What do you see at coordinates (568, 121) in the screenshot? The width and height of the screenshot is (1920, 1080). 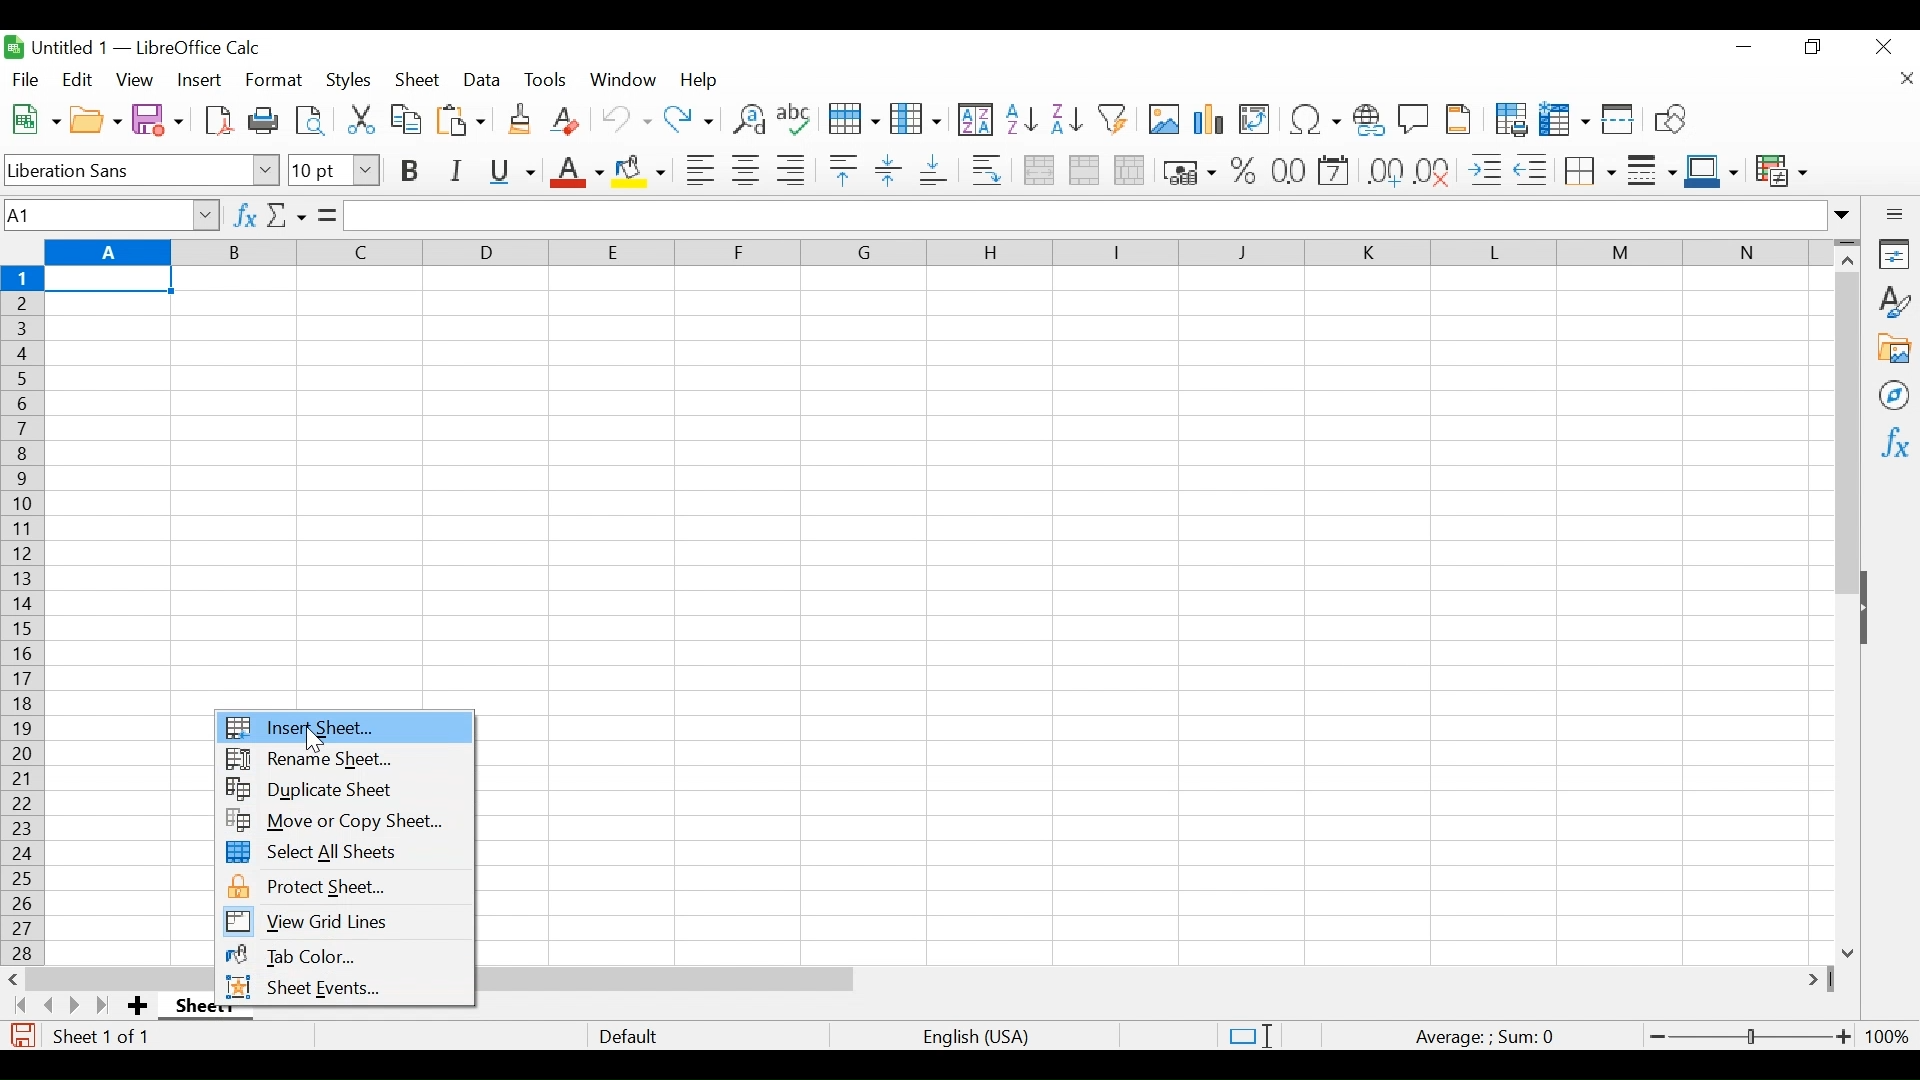 I see `Clear Direct Formatting` at bounding box center [568, 121].